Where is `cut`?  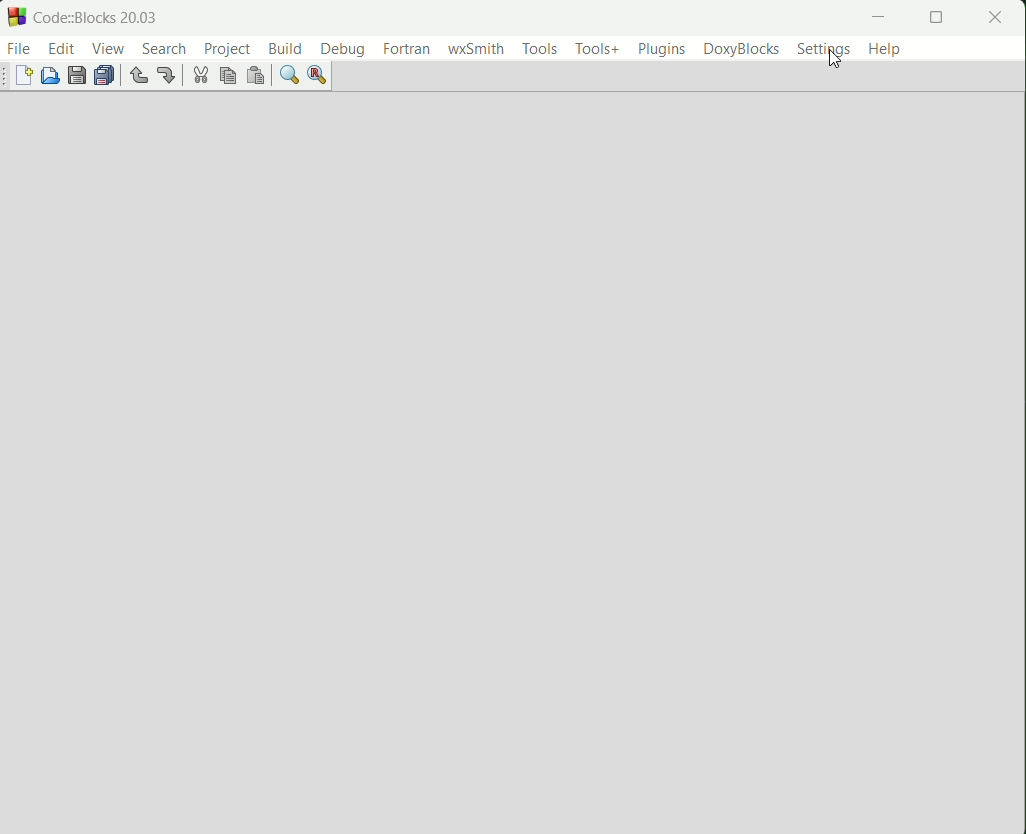 cut is located at coordinates (199, 77).